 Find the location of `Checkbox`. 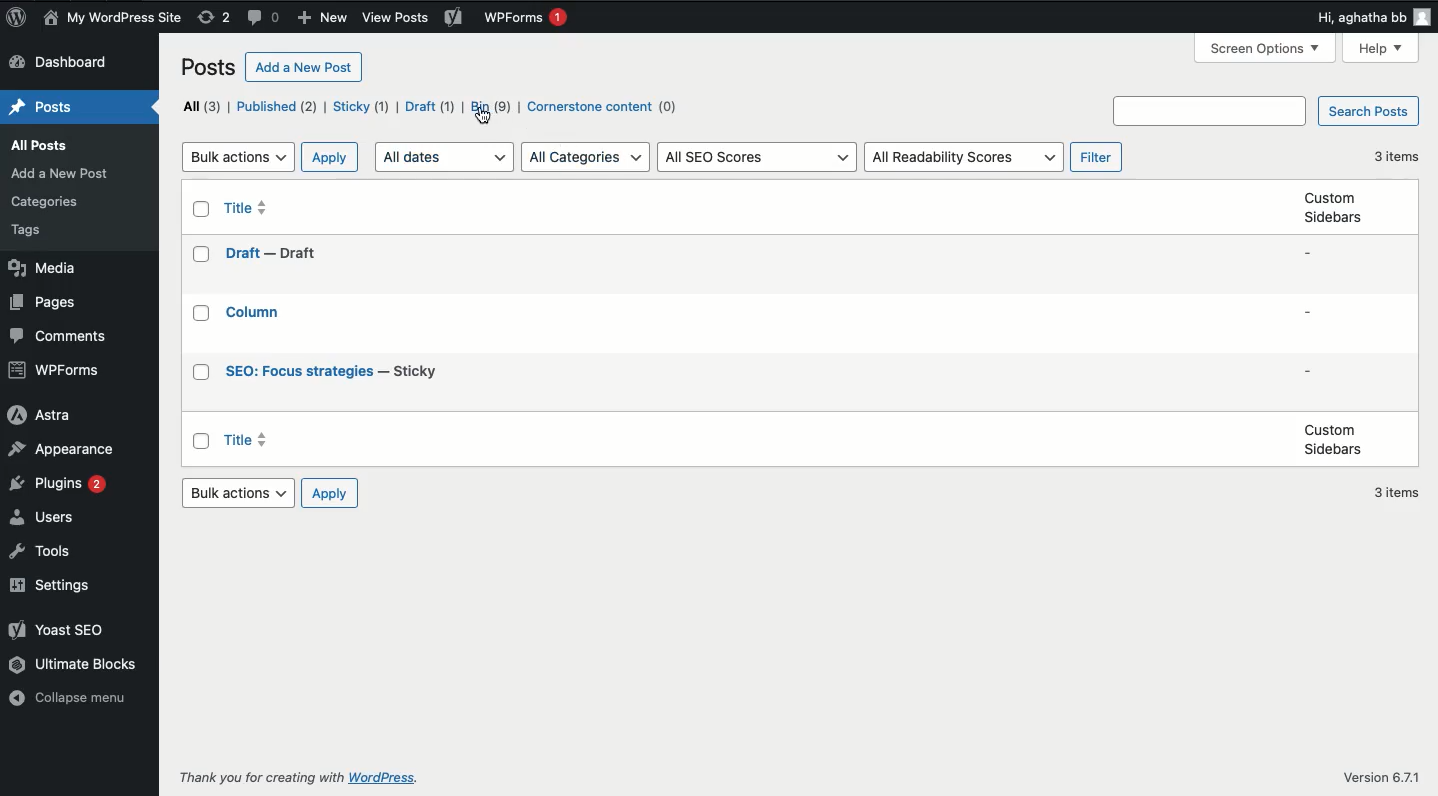

Checkbox is located at coordinates (202, 254).